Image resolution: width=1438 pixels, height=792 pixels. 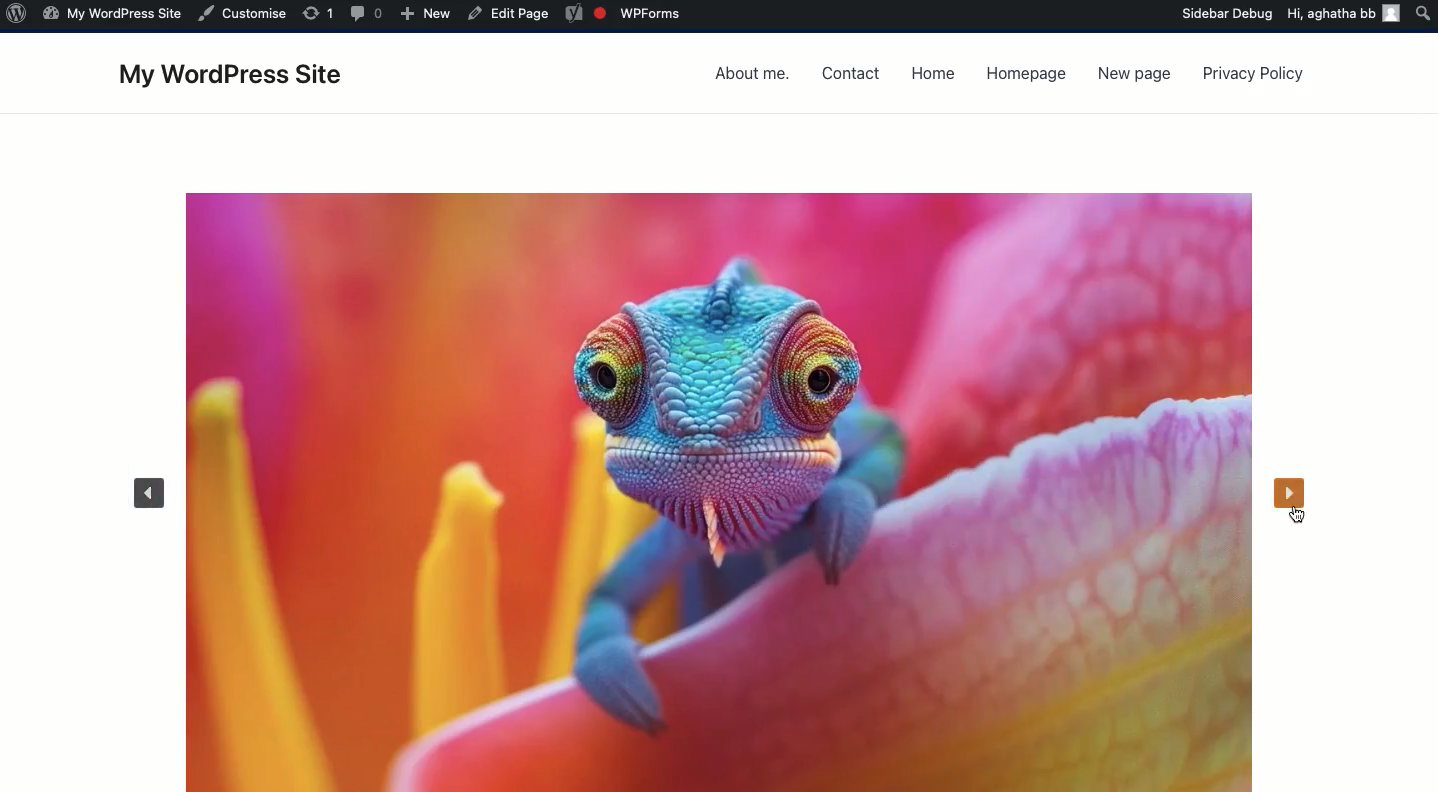 What do you see at coordinates (19, 17) in the screenshot?
I see `Wordpress` at bounding box center [19, 17].